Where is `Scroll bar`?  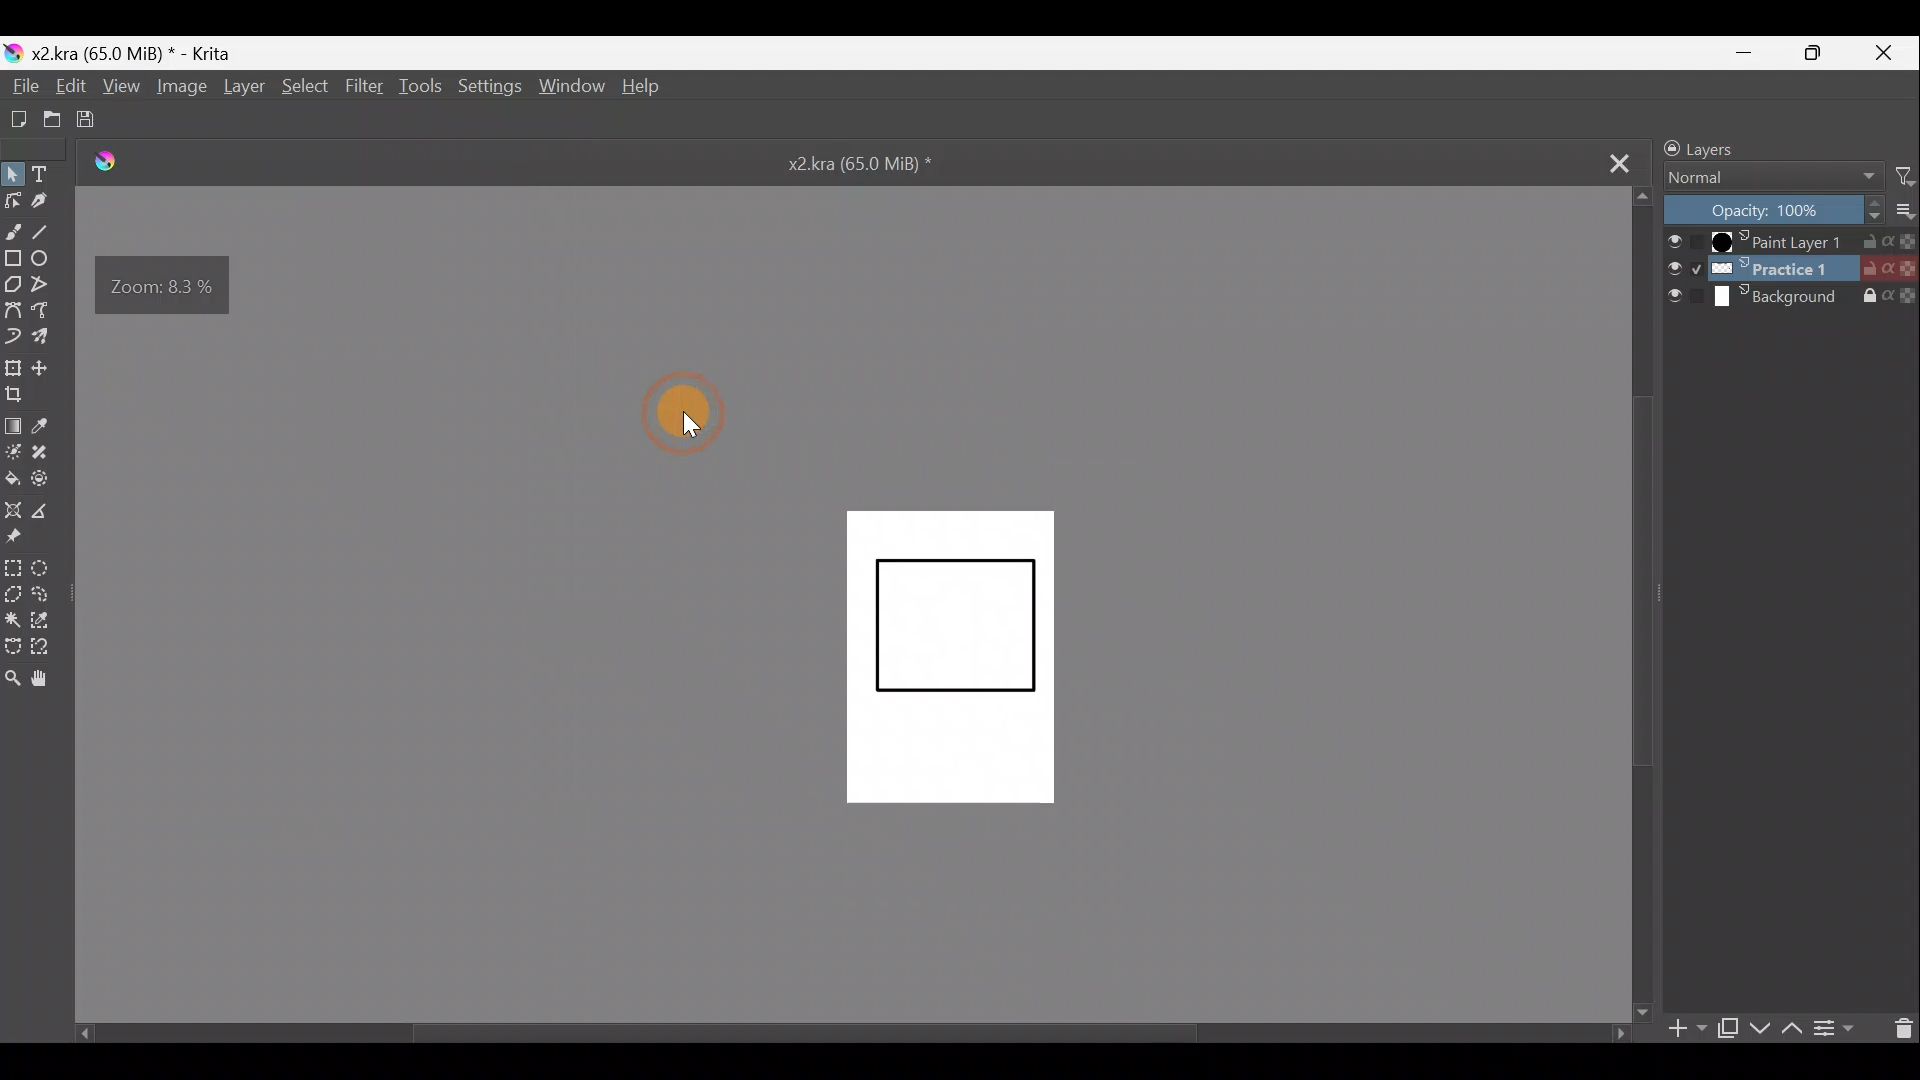
Scroll bar is located at coordinates (833, 1033).